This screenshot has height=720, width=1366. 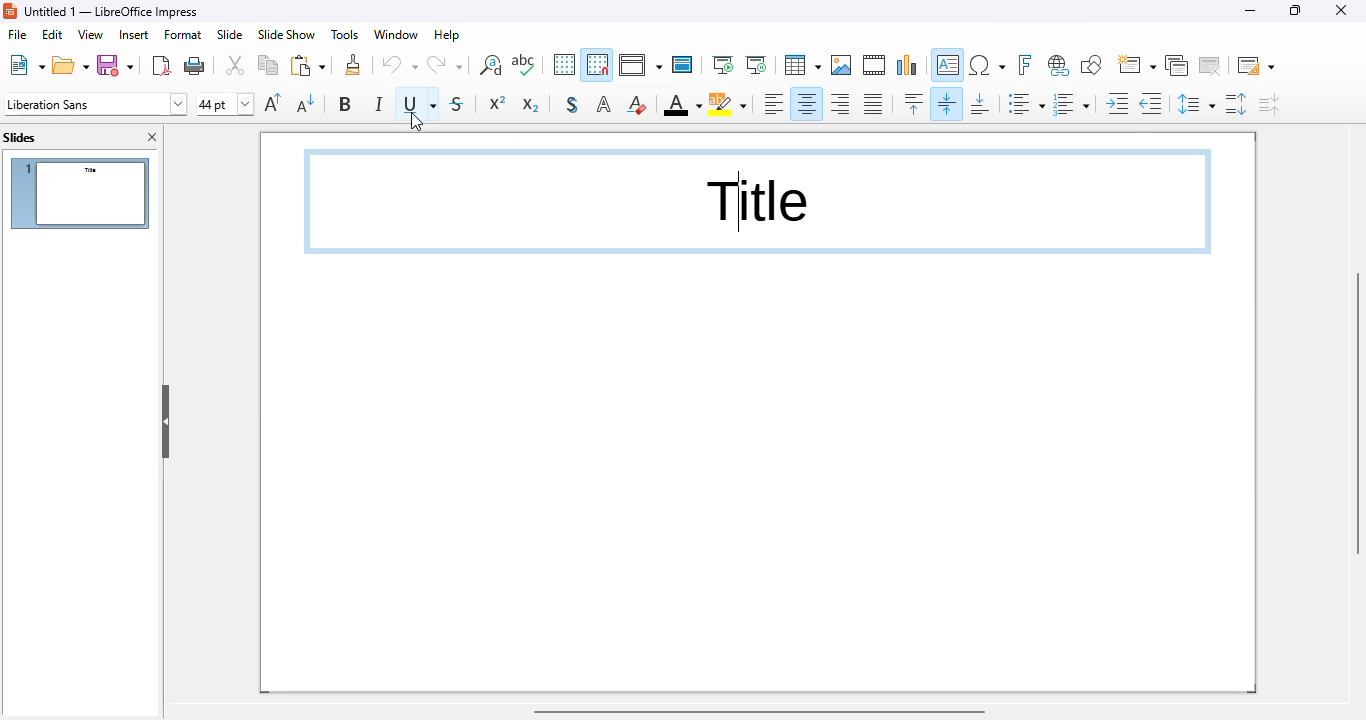 I want to click on save, so click(x=116, y=65).